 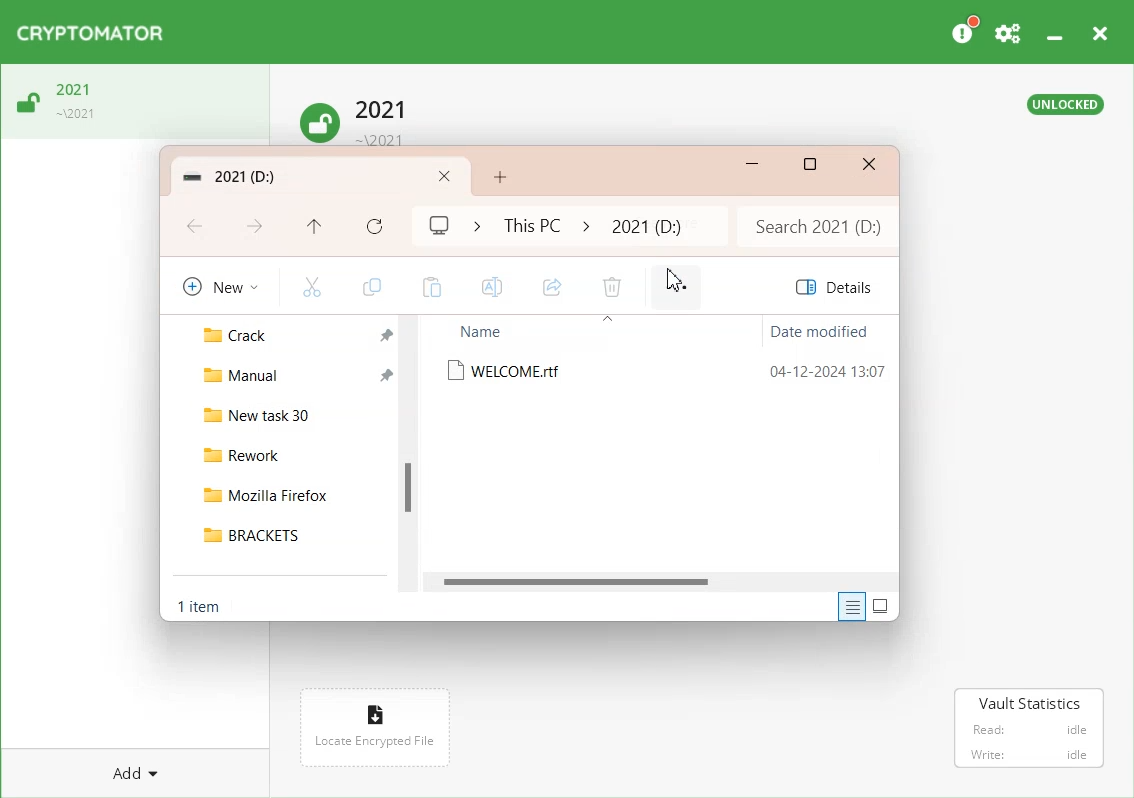 What do you see at coordinates (135, 772) in the screenshot?
I see `Add` at bounding box center [135, 772].